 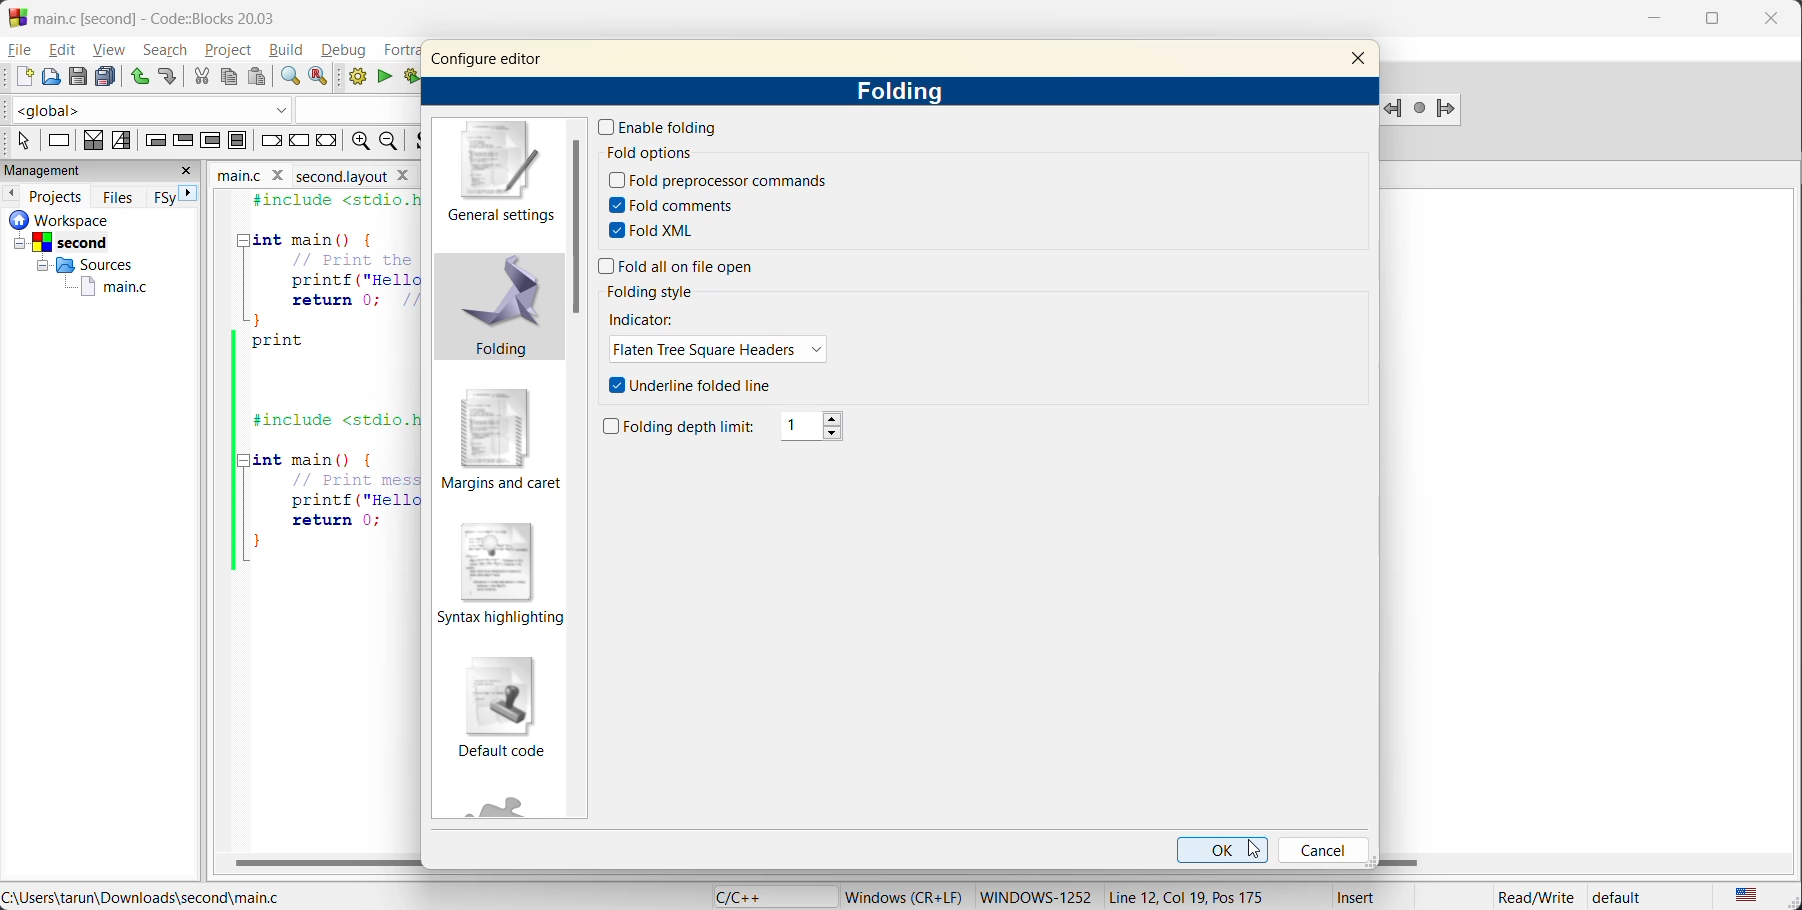 What do you see at coordinates (107, 49) in the screenshot?
I see `view` at bounding box center [107, 49].